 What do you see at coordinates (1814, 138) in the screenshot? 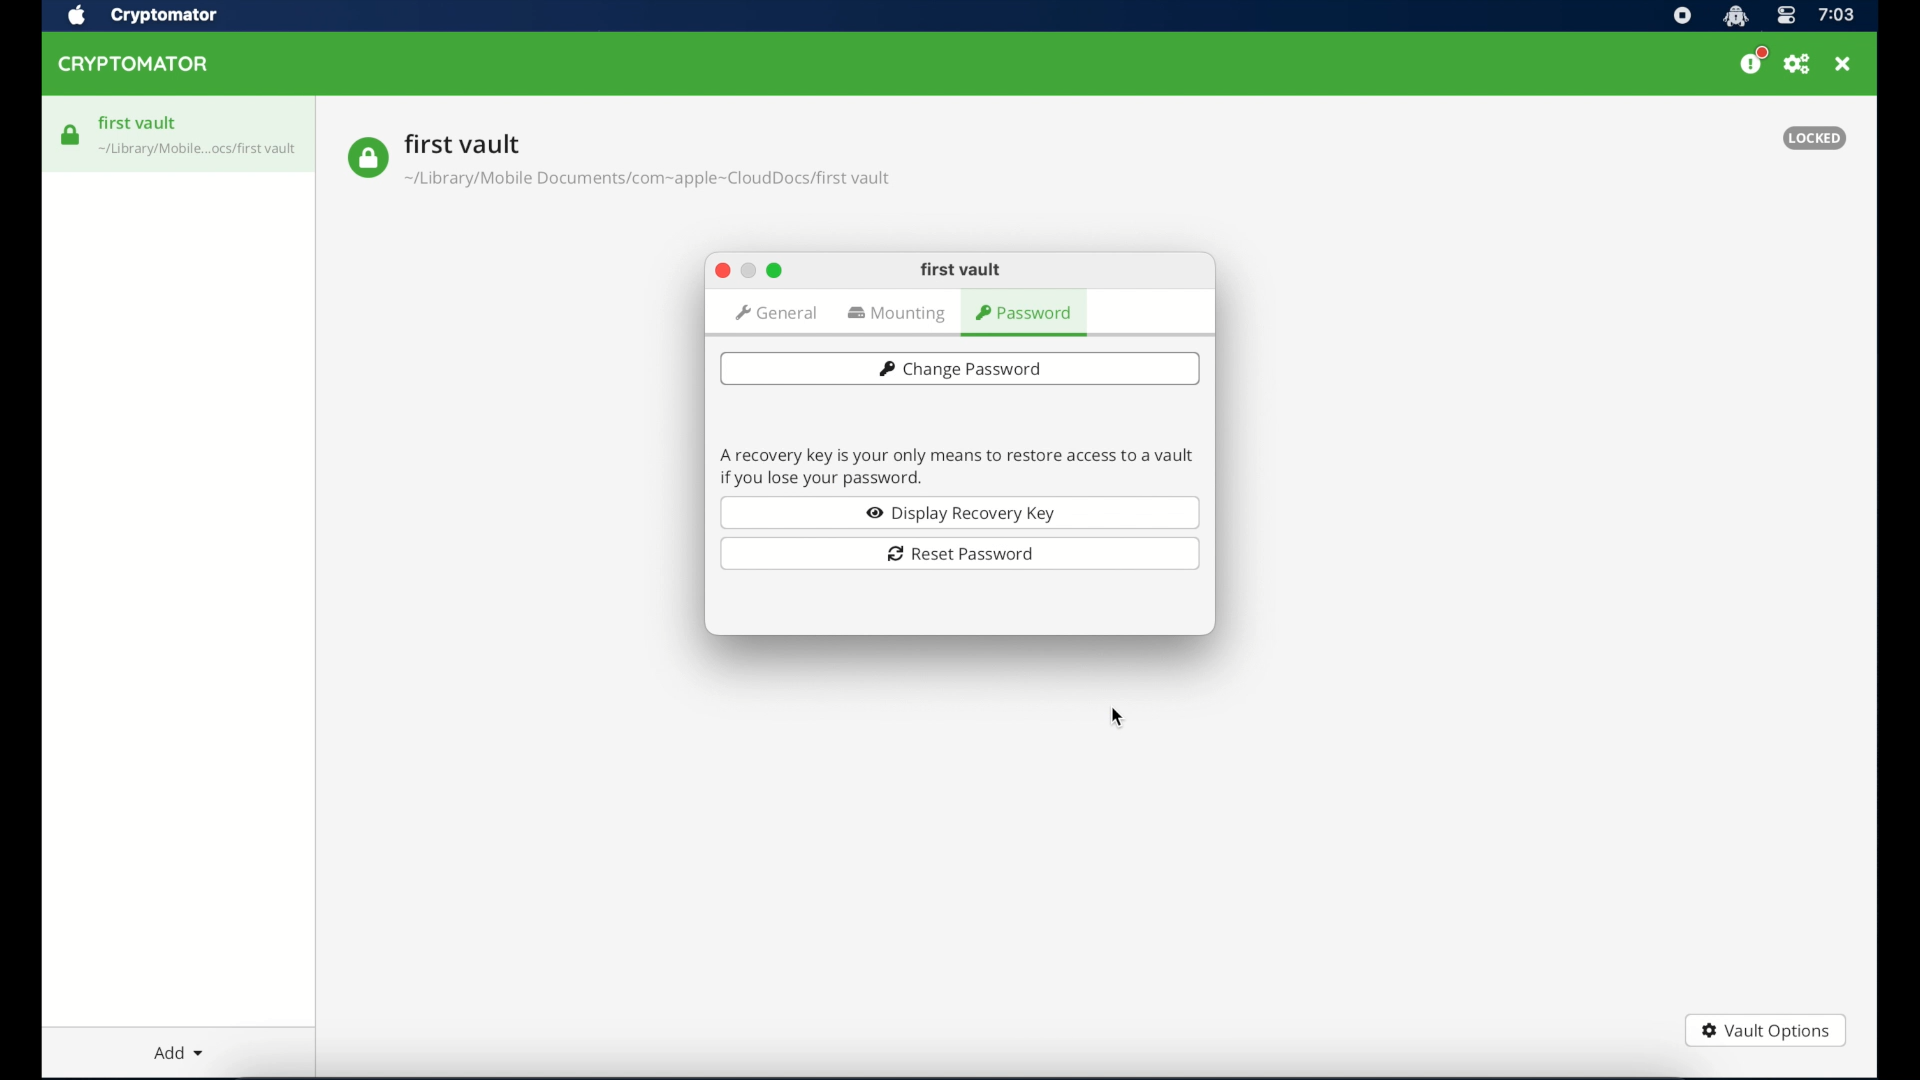
I see `locked` at bounding box center [1814, 138].